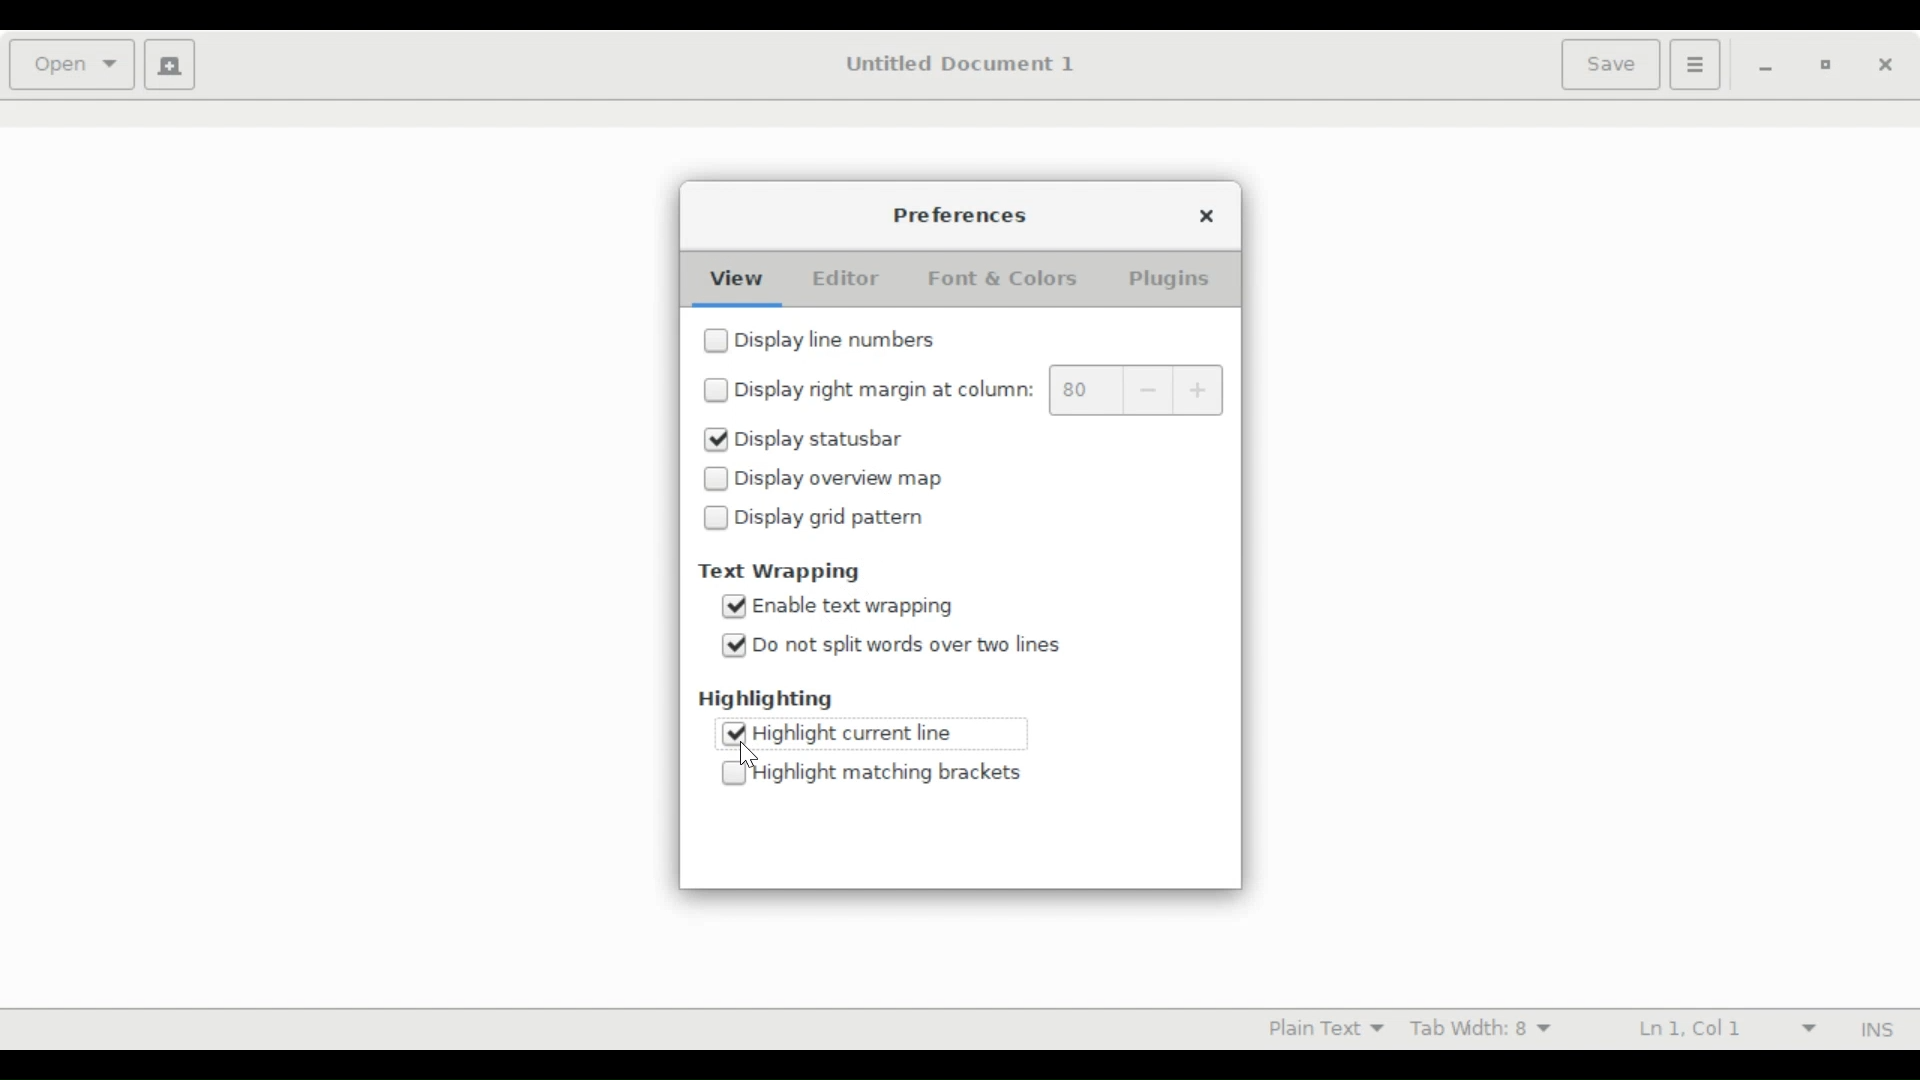 The height and width of the screenshot is (1080, 1920). What do you see at coordinates (830, 518) in the screenshot?
I see `Display grid pattern` at bounding box center [830, 518].